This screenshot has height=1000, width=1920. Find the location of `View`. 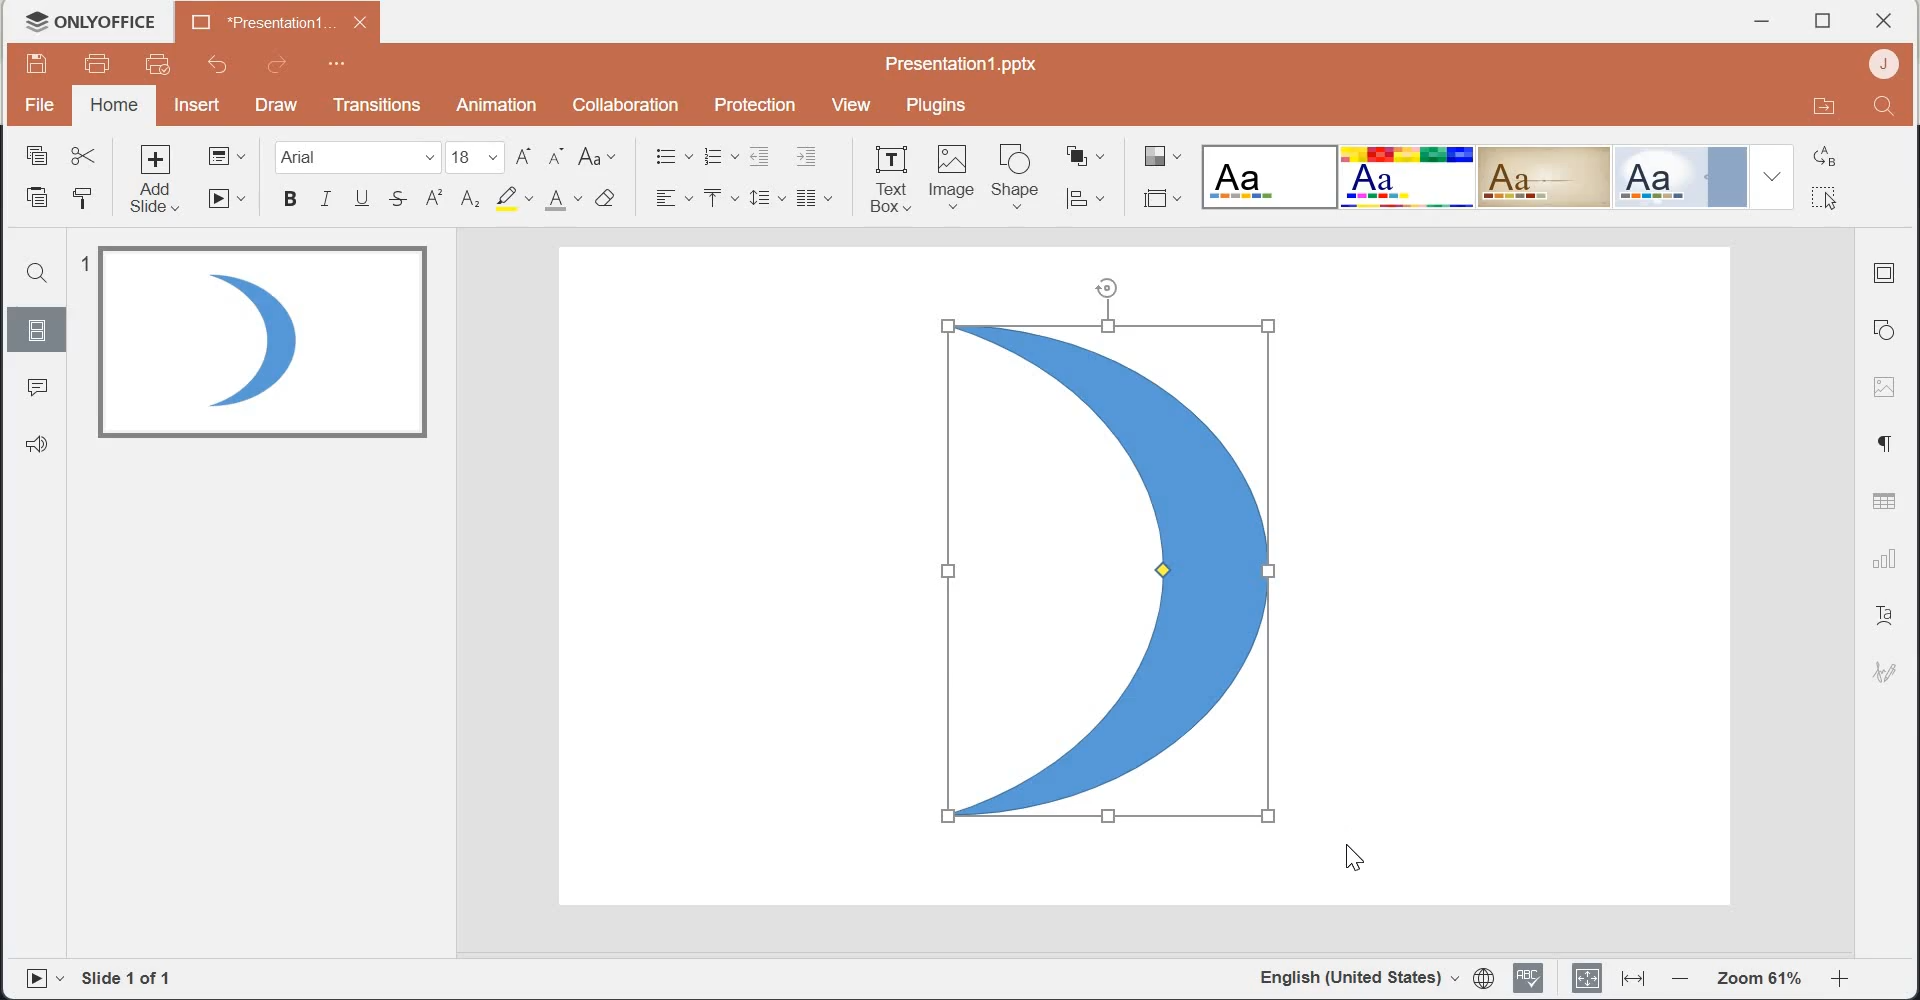

View is located at coordinates (852, 106).